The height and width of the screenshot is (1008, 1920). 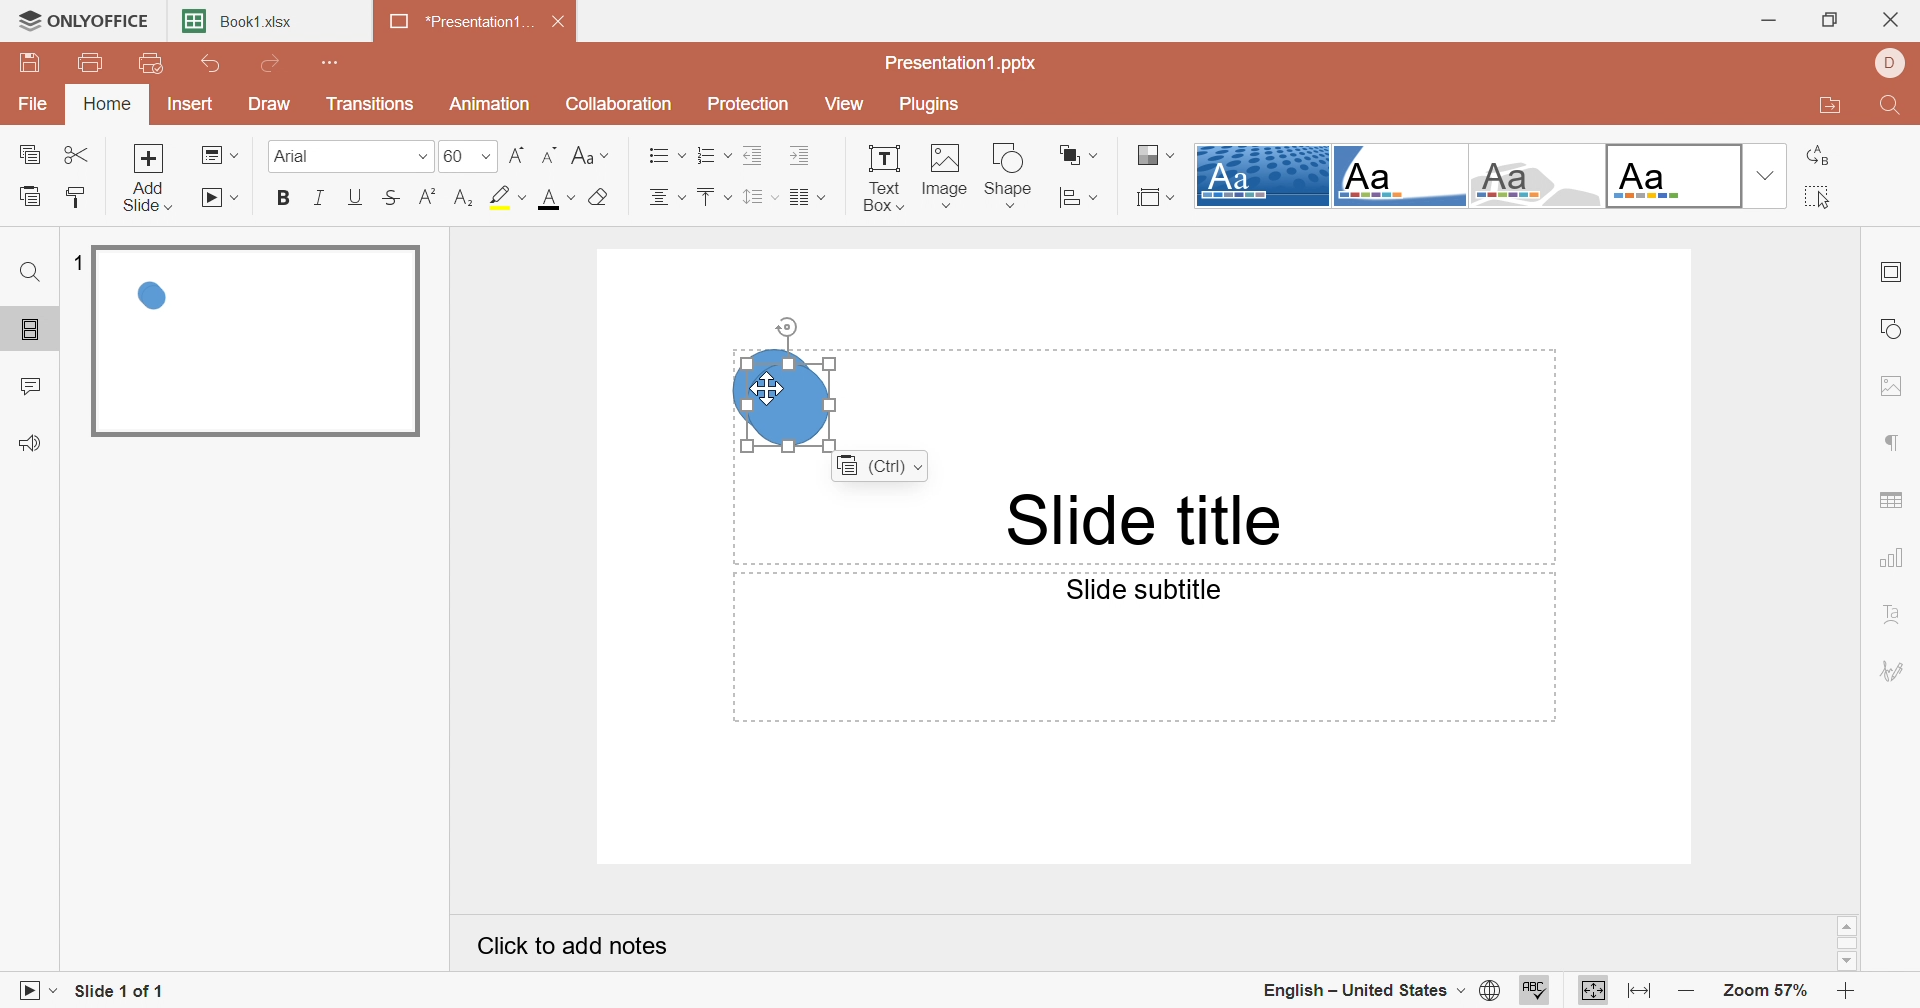 What do you see at coordinates (768, 389) in the screenshot?
I see `Cursor` at bounding box center [768, 389].